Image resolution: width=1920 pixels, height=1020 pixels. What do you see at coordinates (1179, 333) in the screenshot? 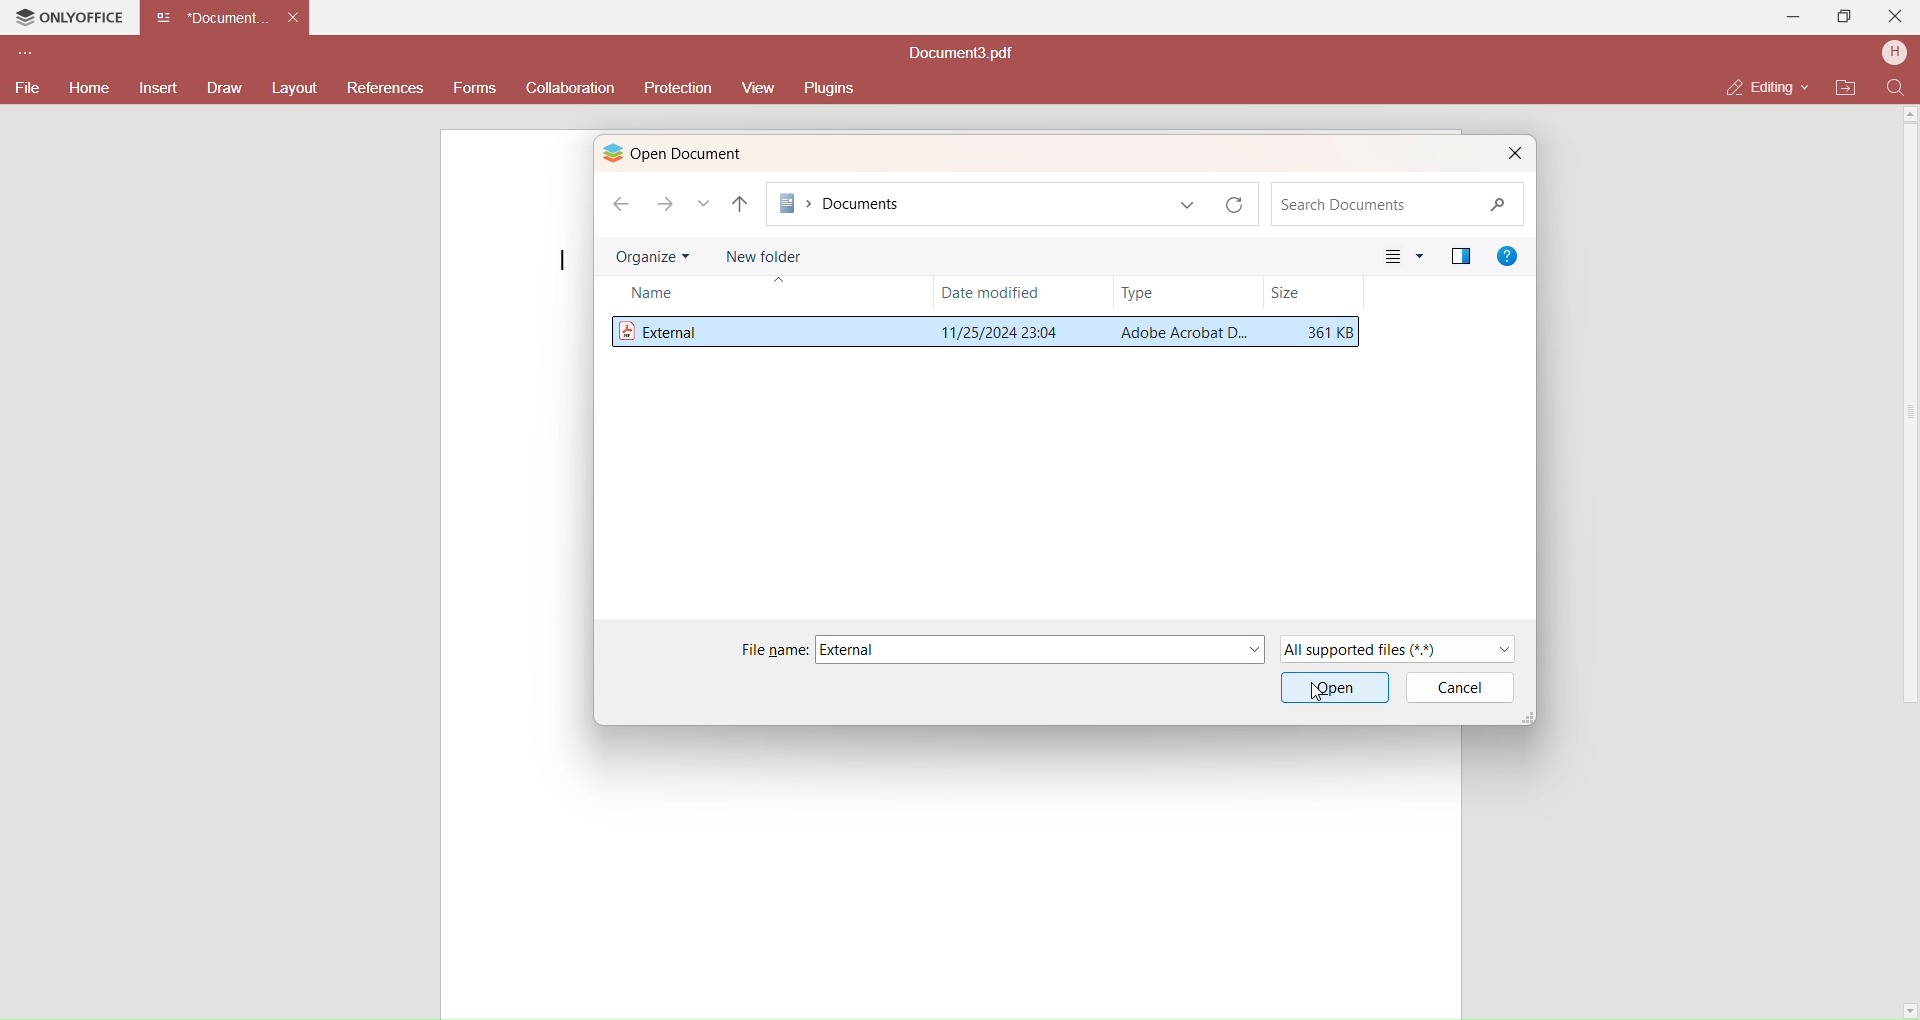
I see `File Type` at bounding box center [1179, 333].